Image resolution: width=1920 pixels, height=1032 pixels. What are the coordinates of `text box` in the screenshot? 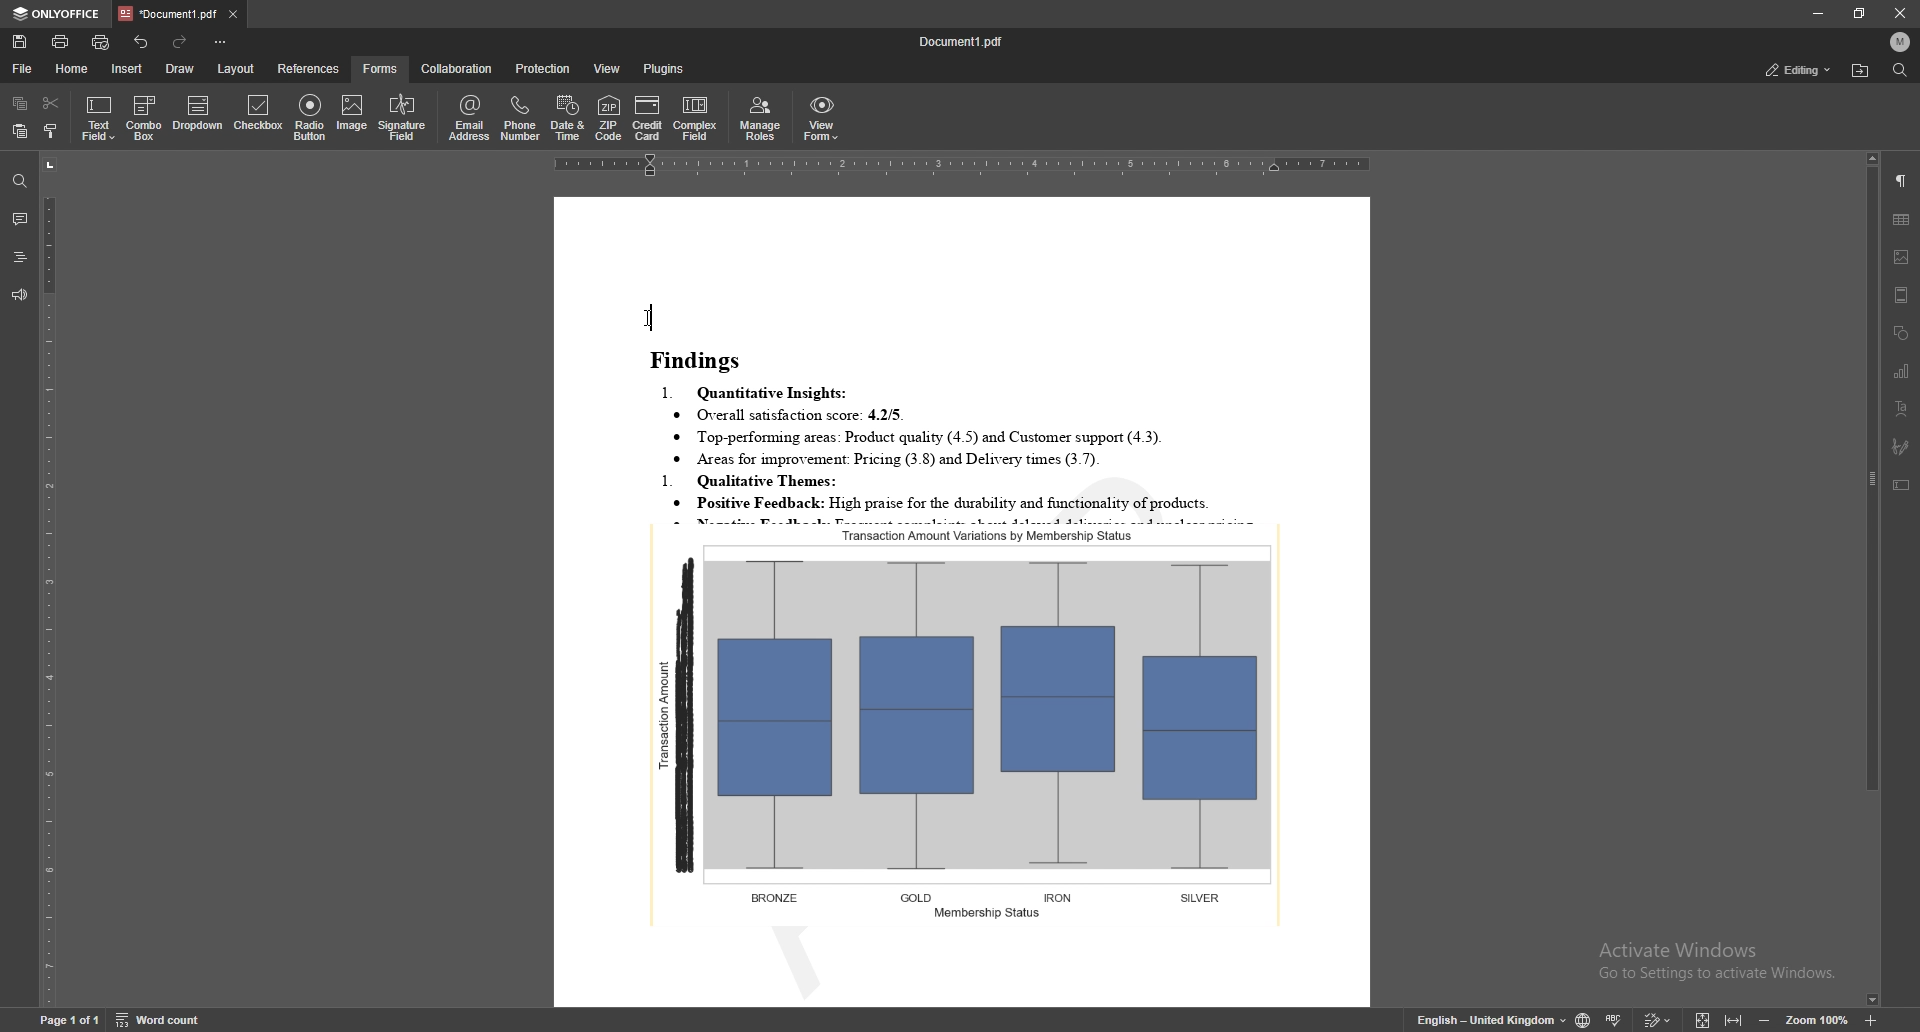 It's located at (1901, 486).